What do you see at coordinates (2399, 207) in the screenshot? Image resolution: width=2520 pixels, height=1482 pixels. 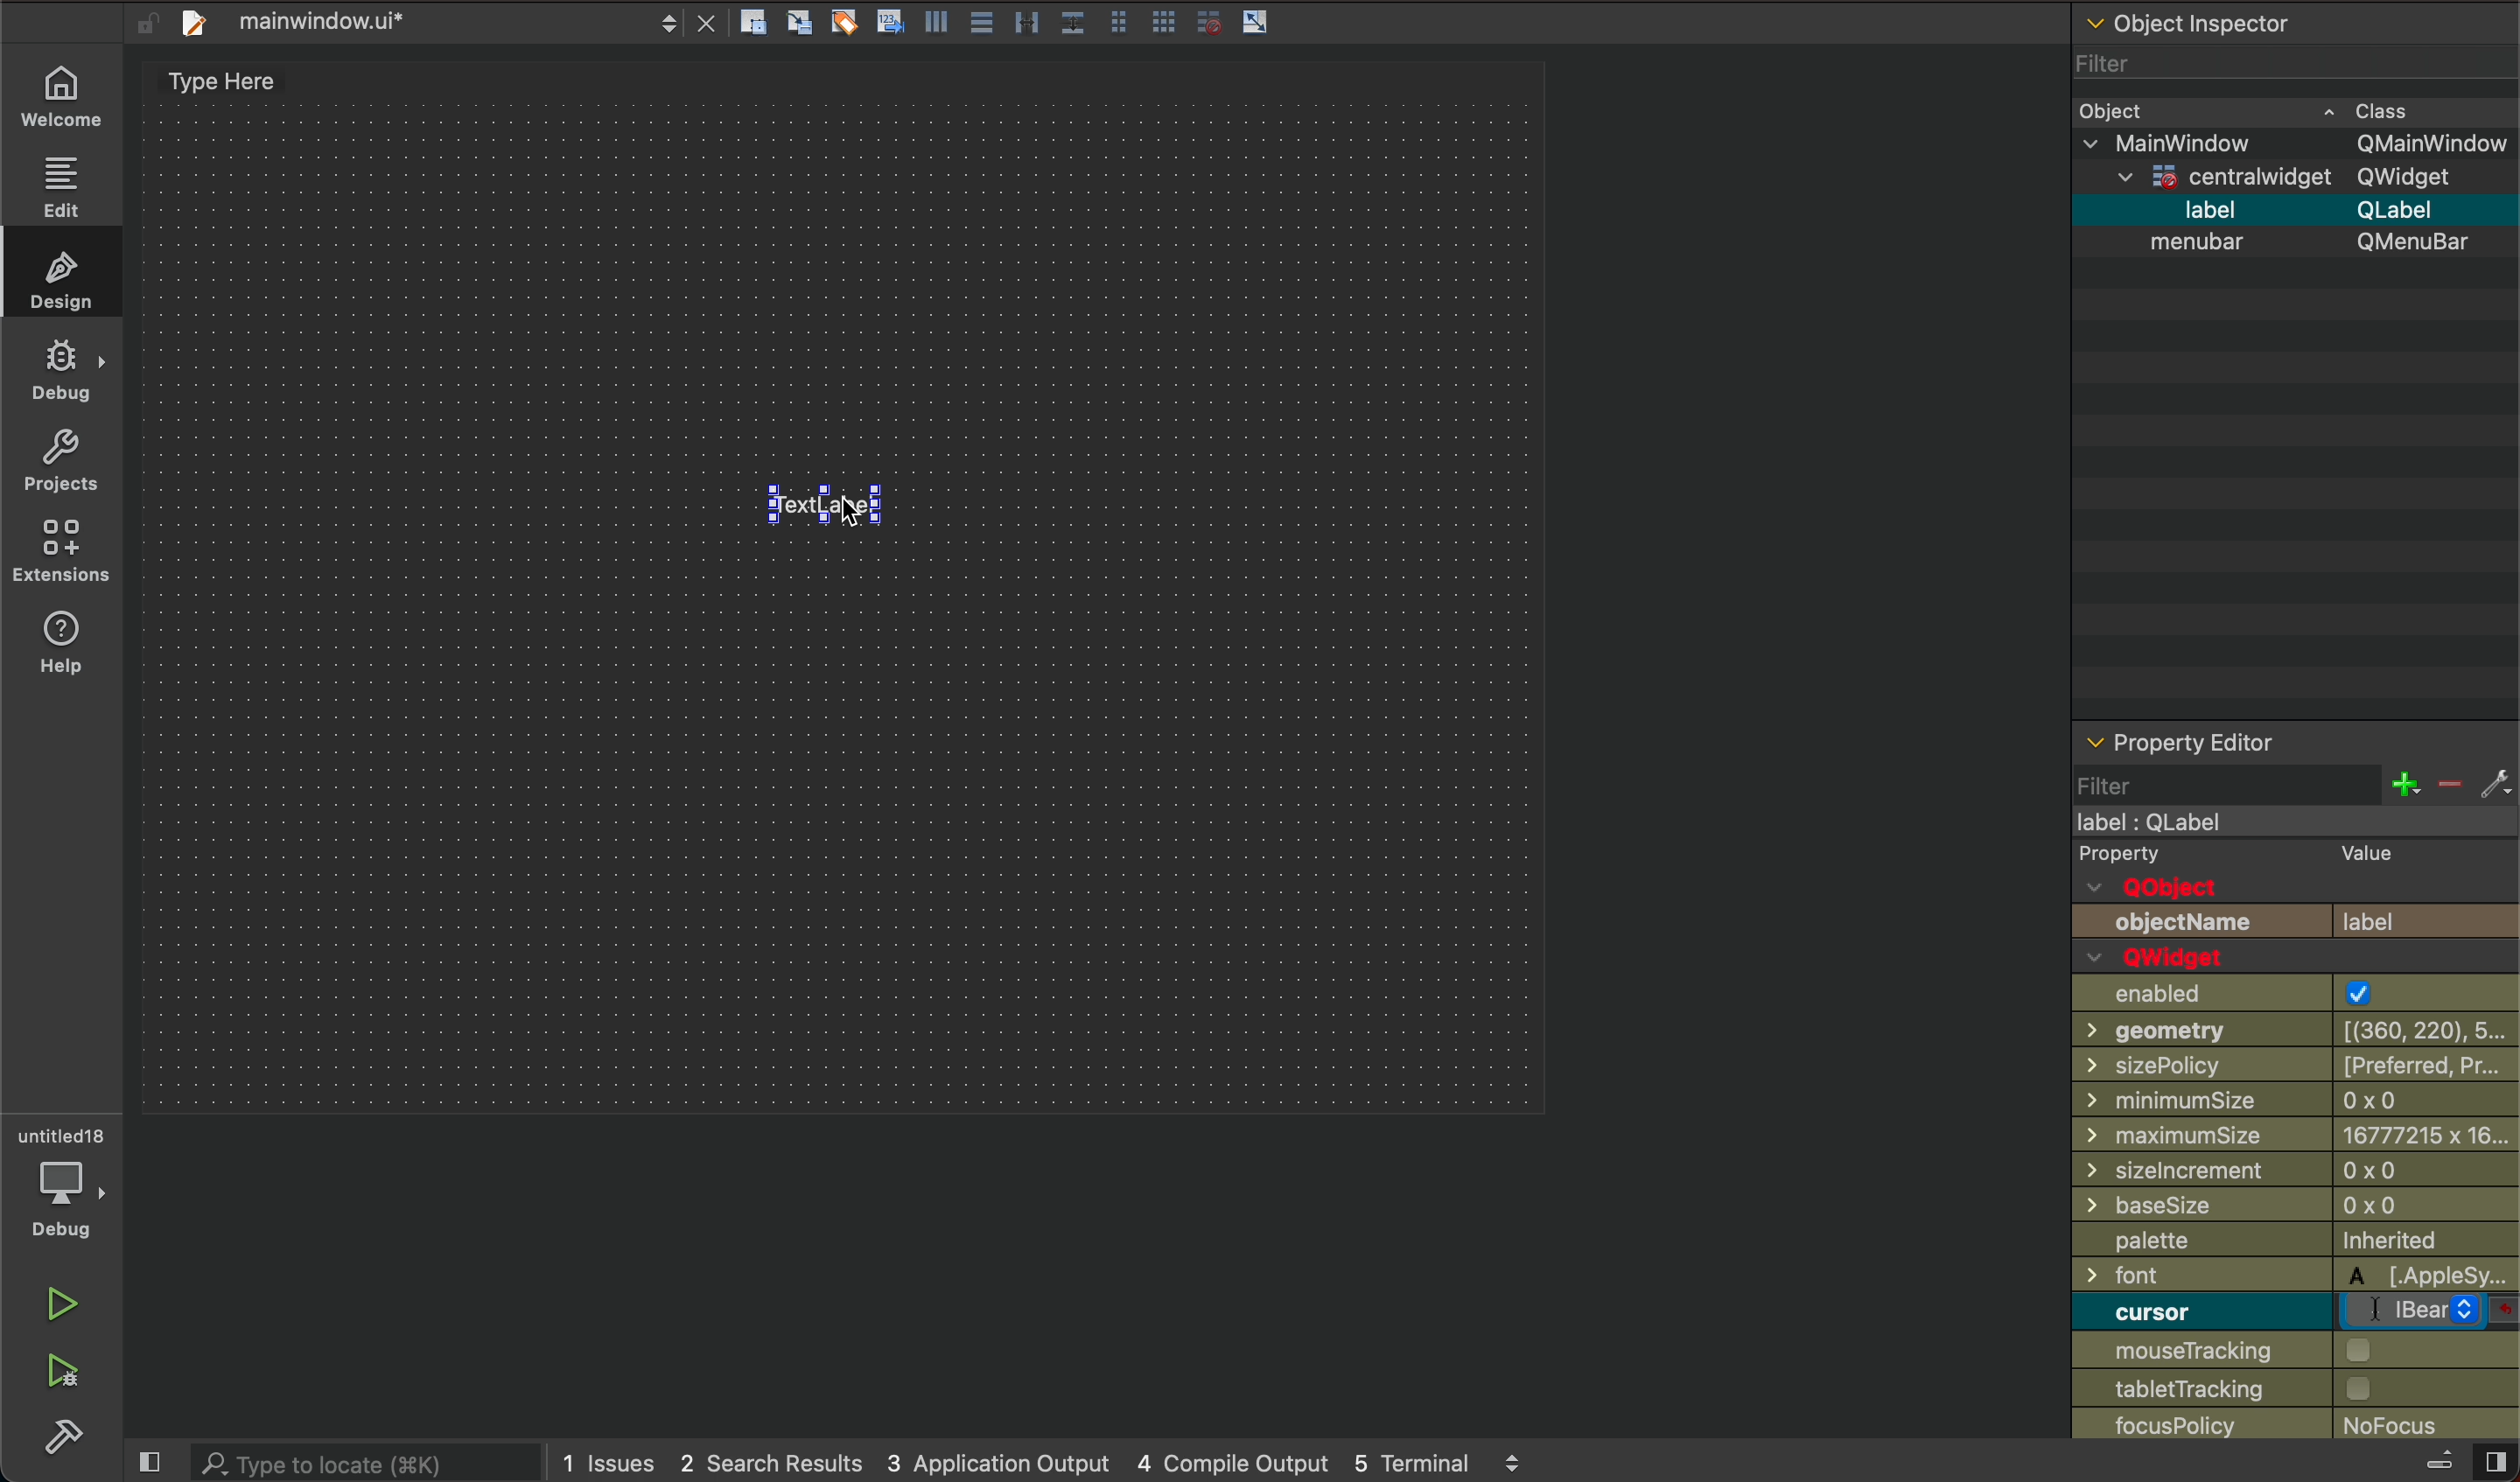 I see `Qlable` at bounding box center [2399, 207].